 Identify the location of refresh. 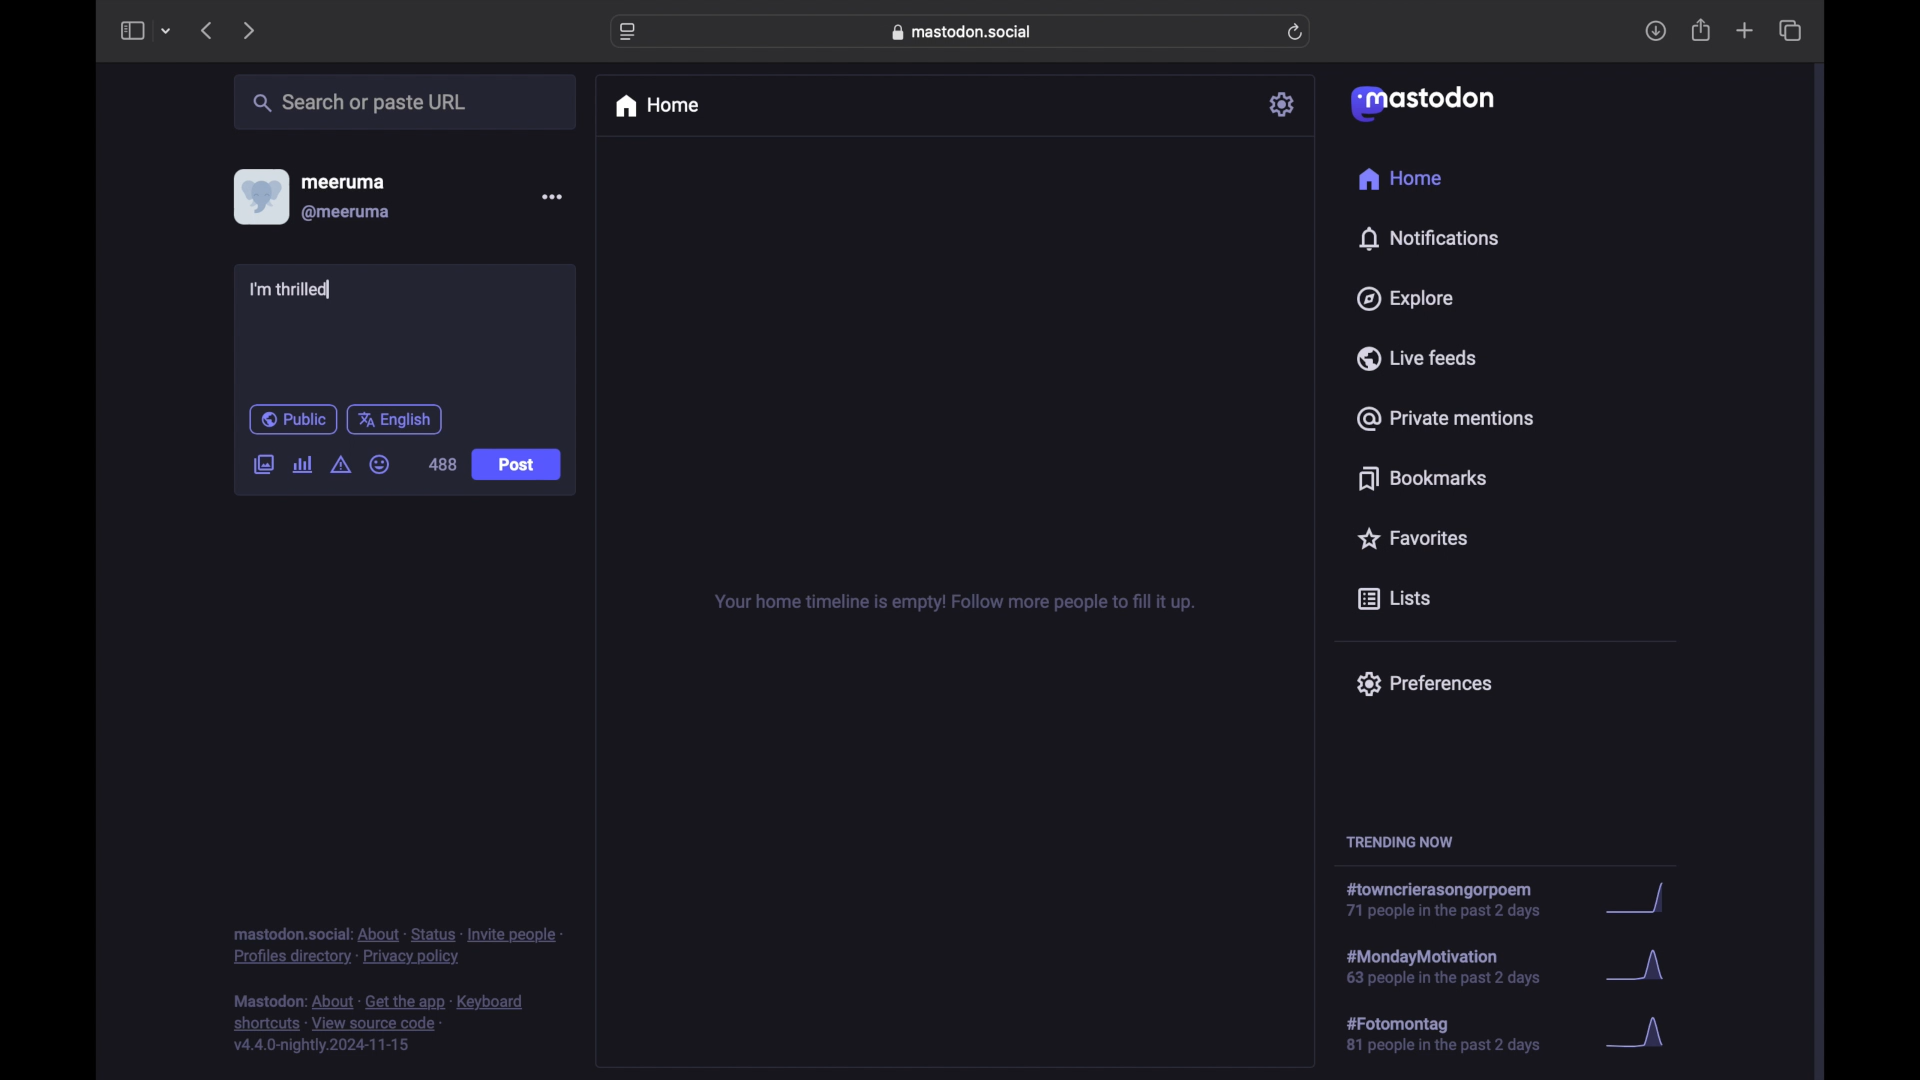
(1295, 32).